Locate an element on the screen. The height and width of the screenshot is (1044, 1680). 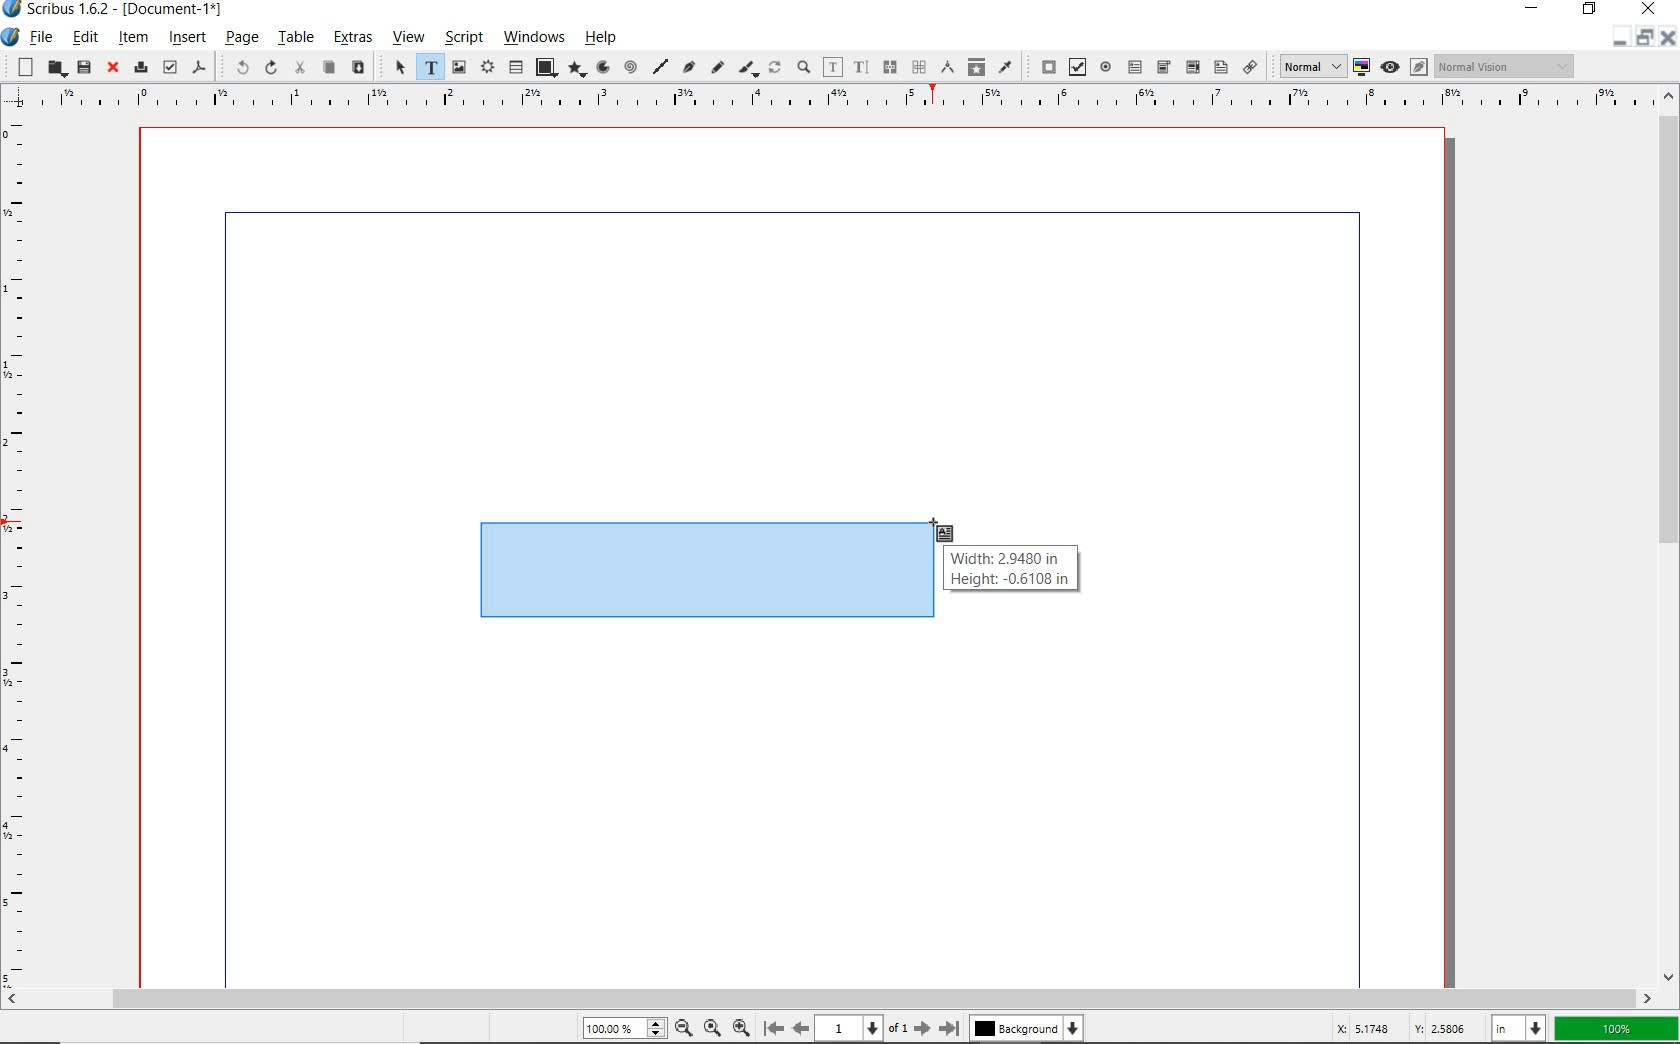
First page is located at coordinates (772, 1029).